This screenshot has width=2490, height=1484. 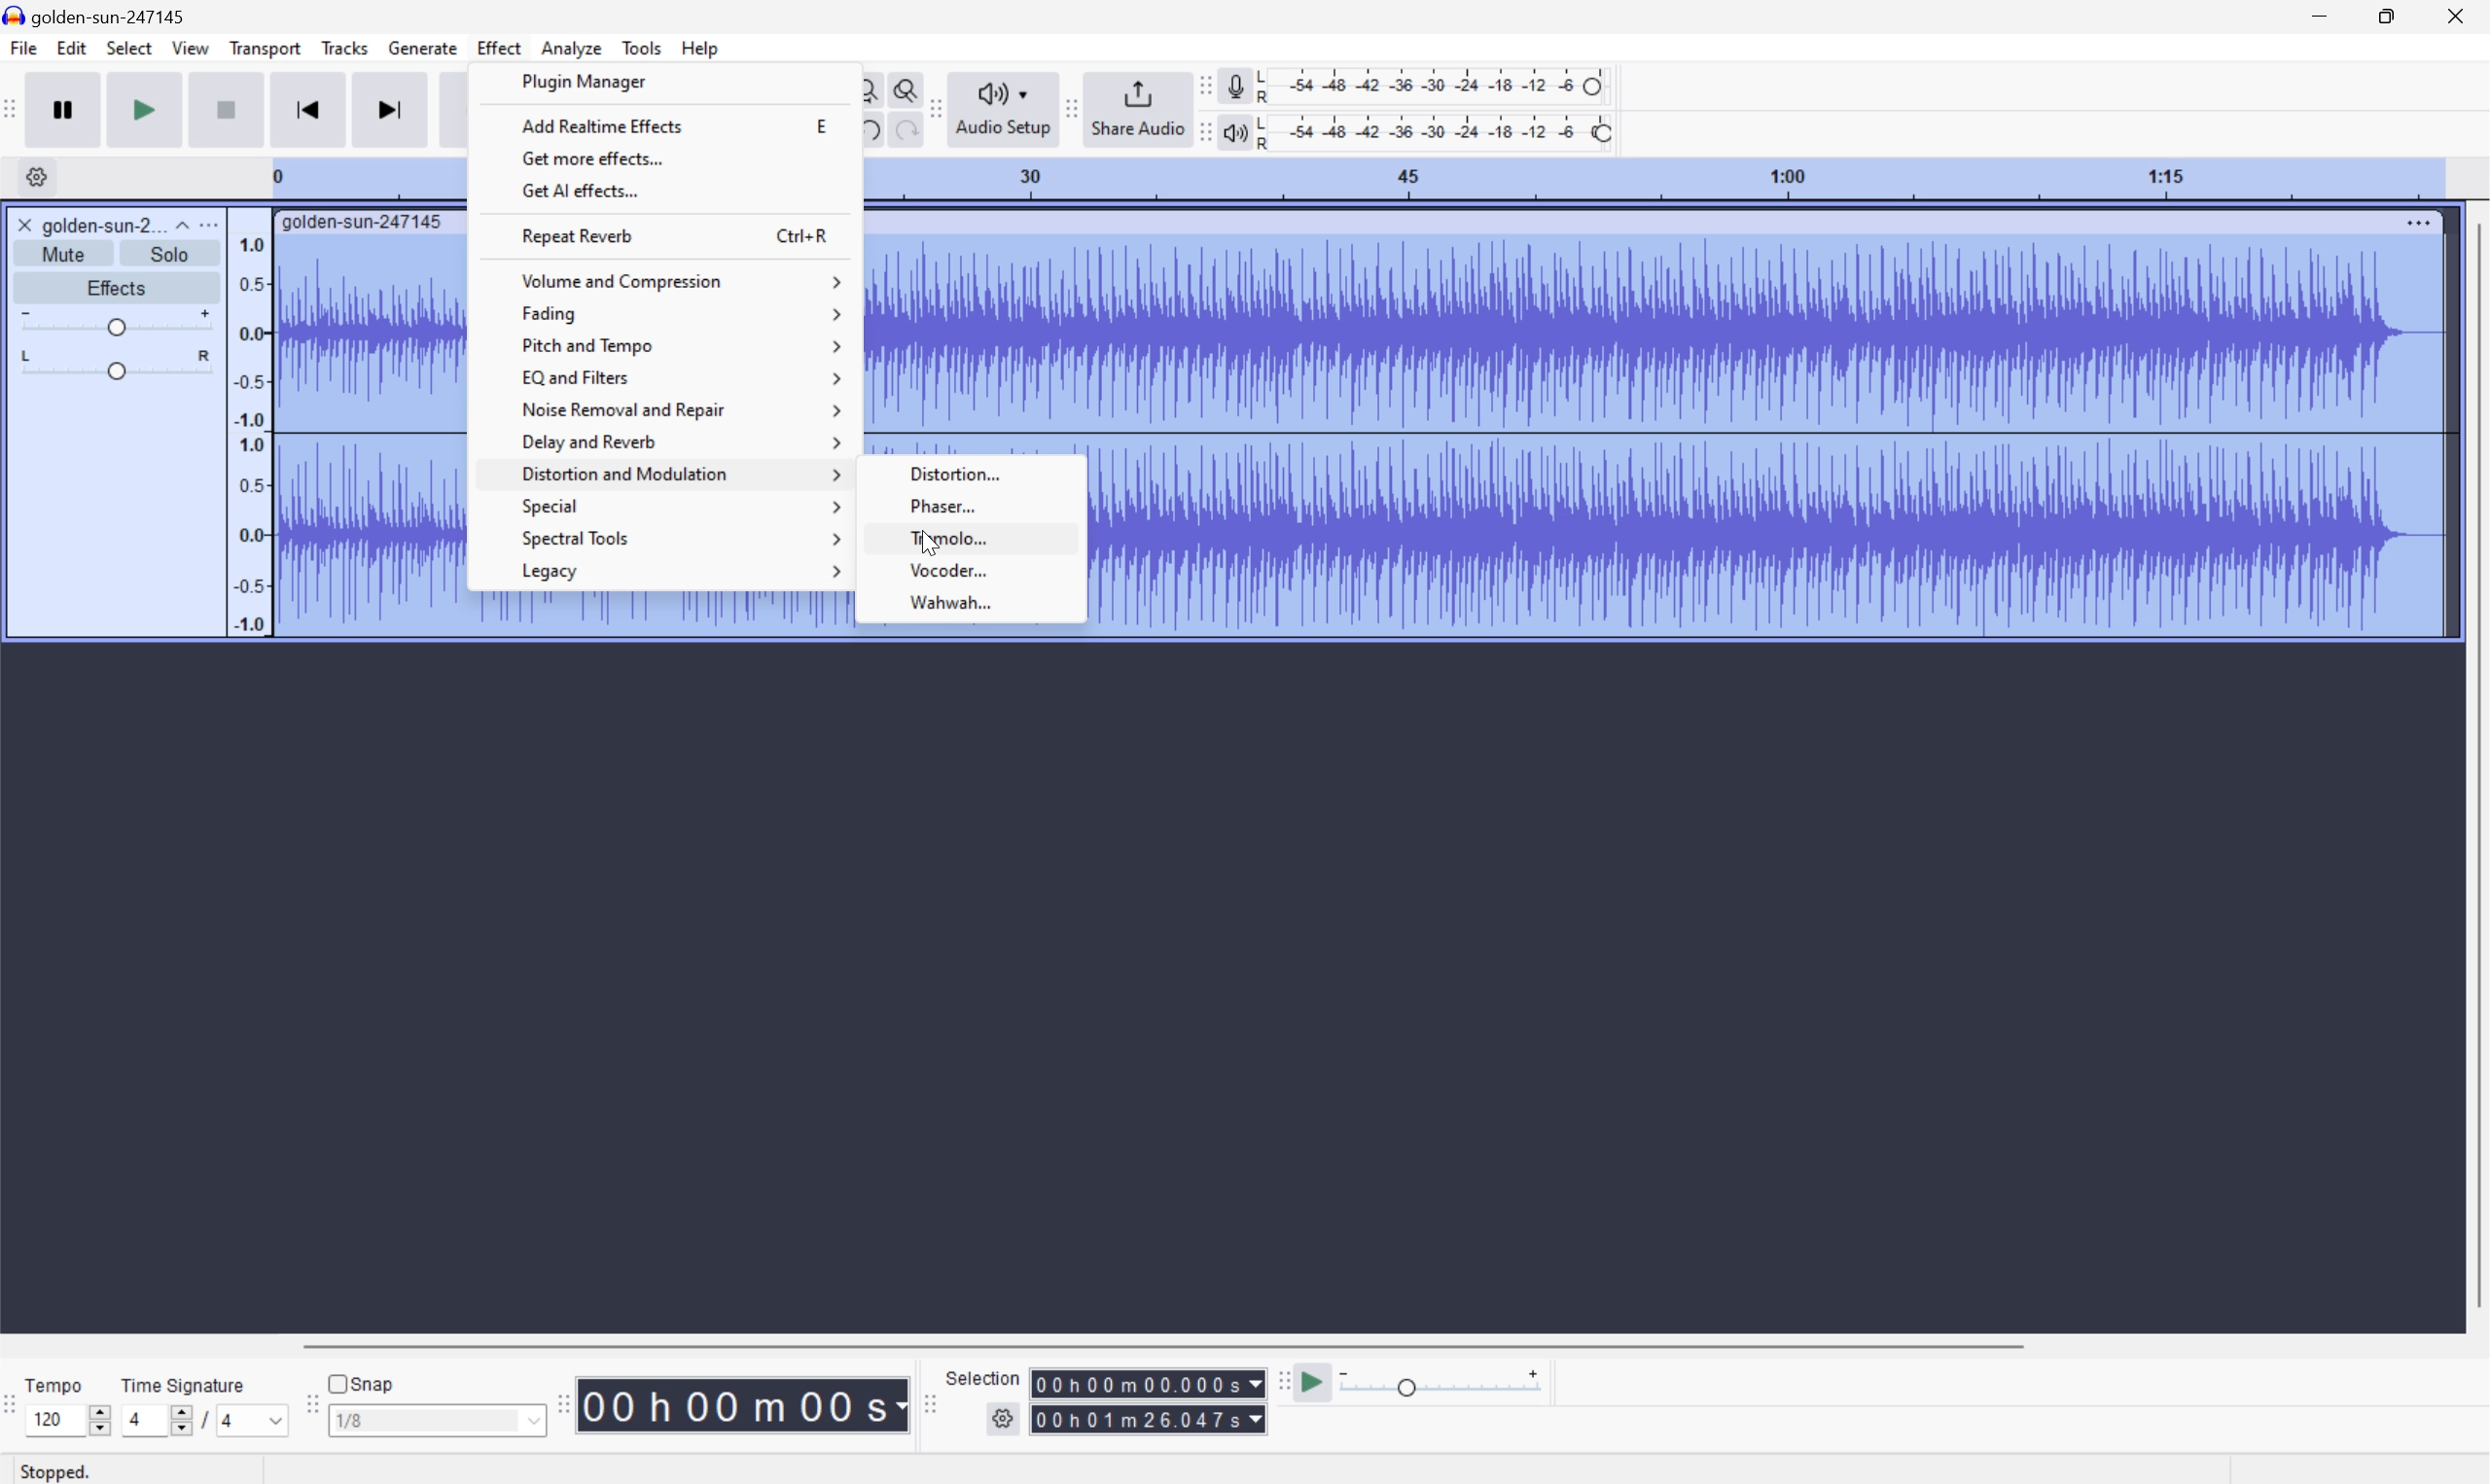 I want to click on Share audio, so click(x=1137, y=110).